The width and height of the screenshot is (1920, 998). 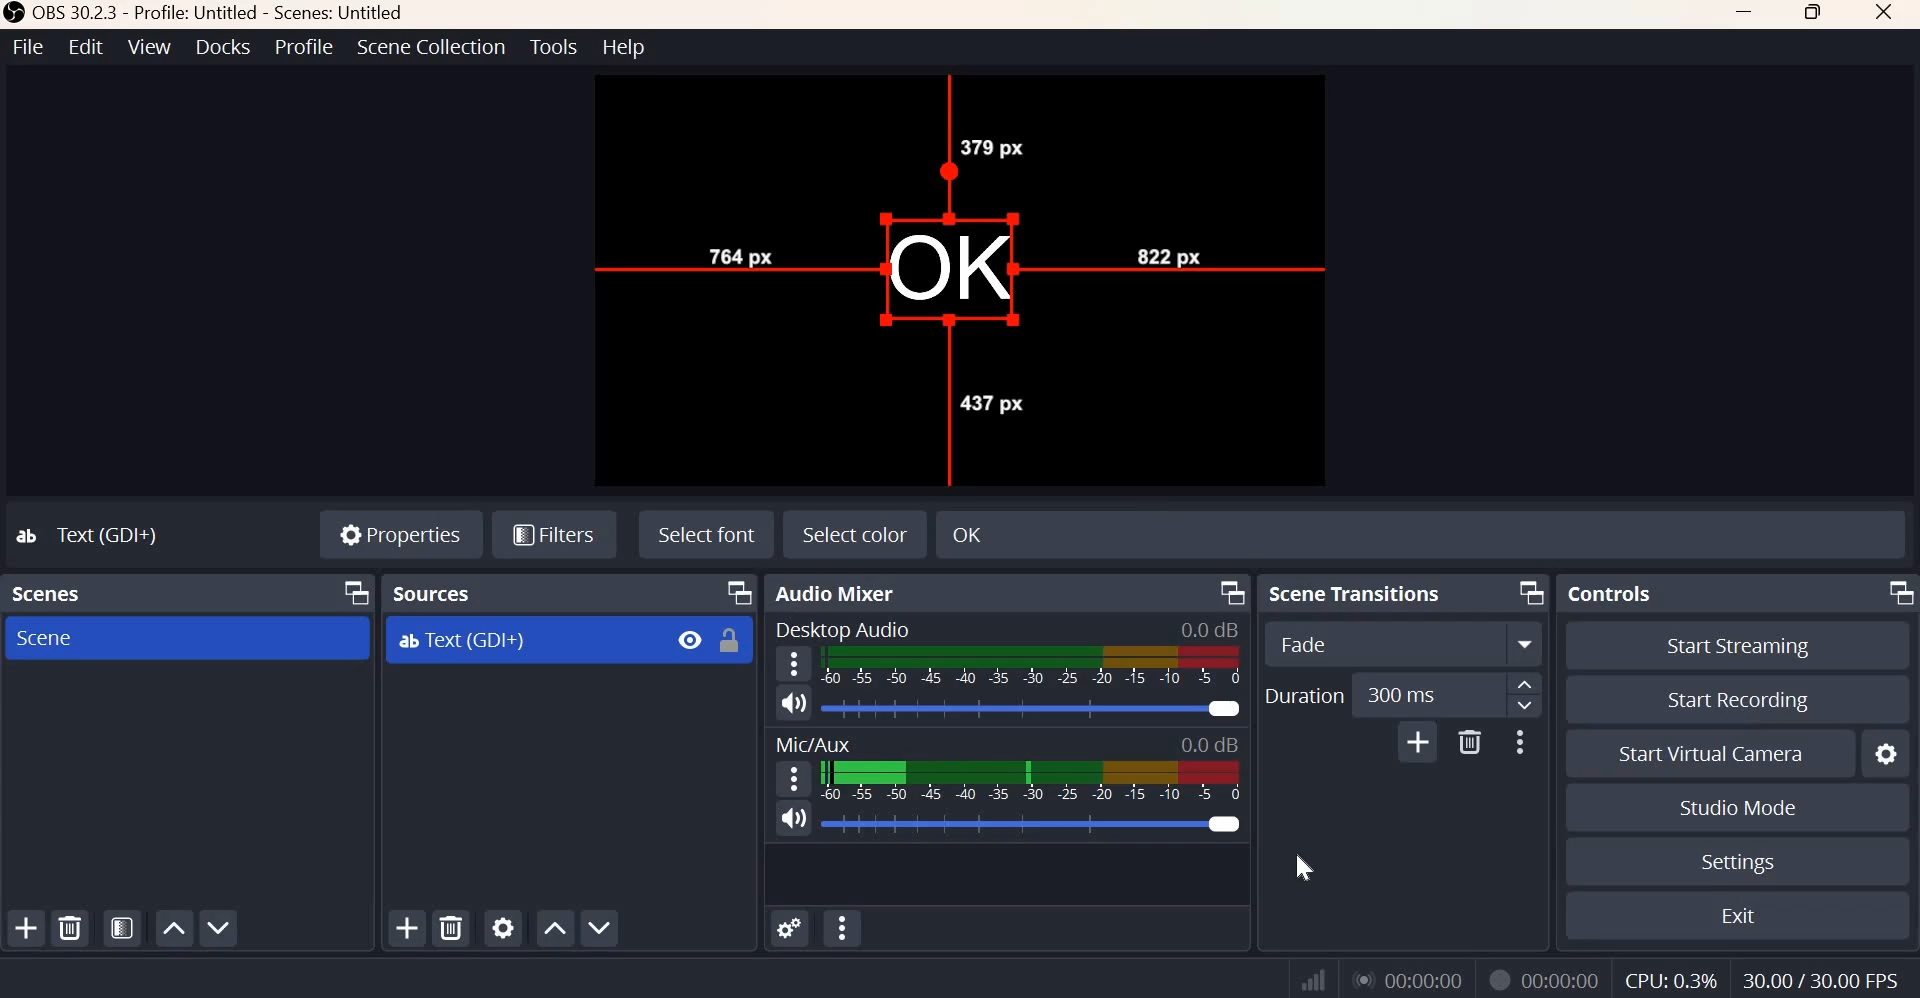 What do you see at coordinates (1404, 642) in the screenshot?
I see `Transition Type Dropdown` at bounding box center [1404, 642].